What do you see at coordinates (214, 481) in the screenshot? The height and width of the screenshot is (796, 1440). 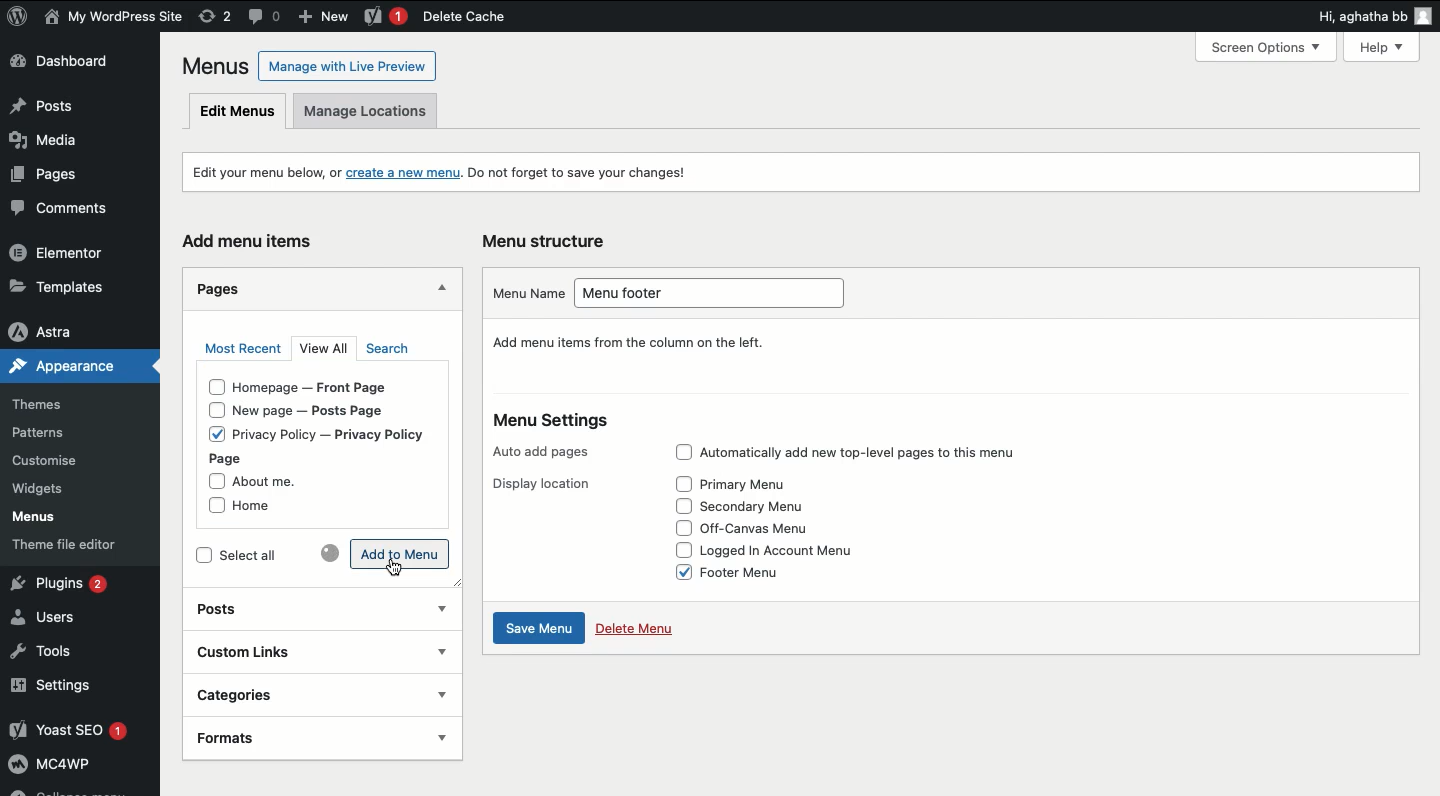 I see `checkbox` at bounding box center [214, 481].